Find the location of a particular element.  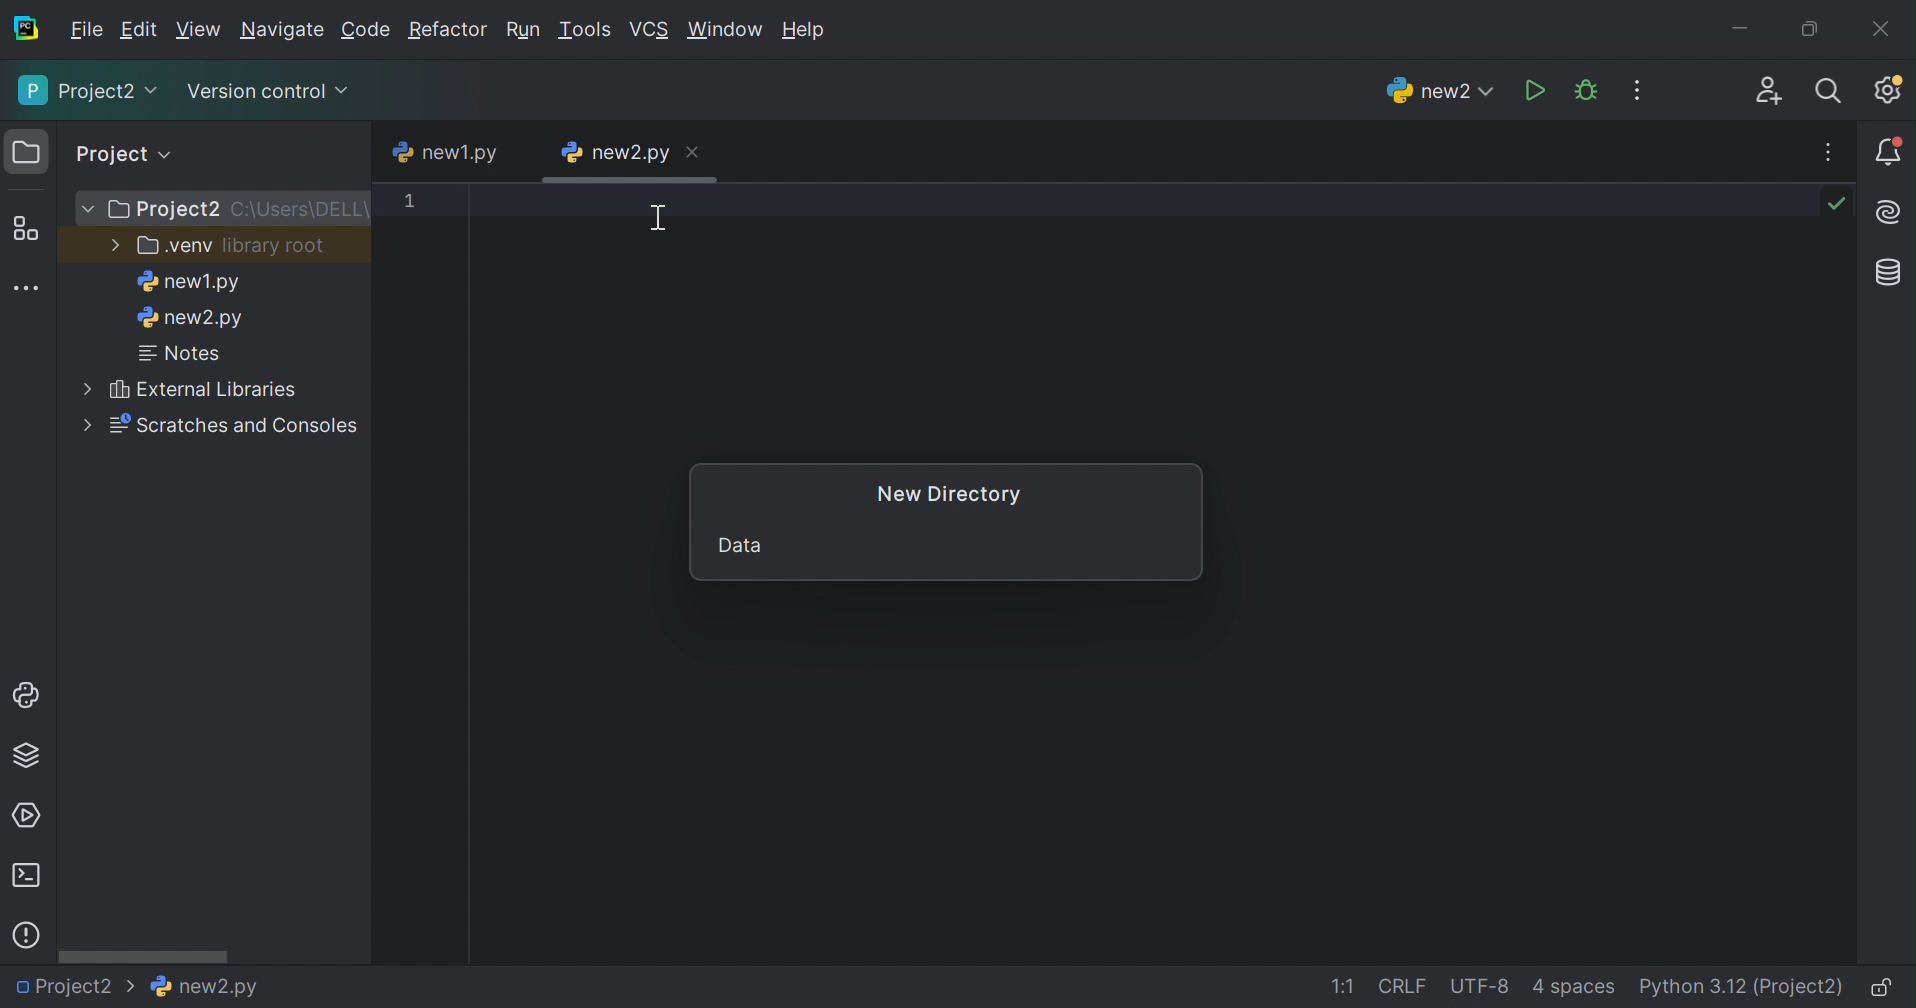

UTF-8 is located at coordinates (1479, 988).